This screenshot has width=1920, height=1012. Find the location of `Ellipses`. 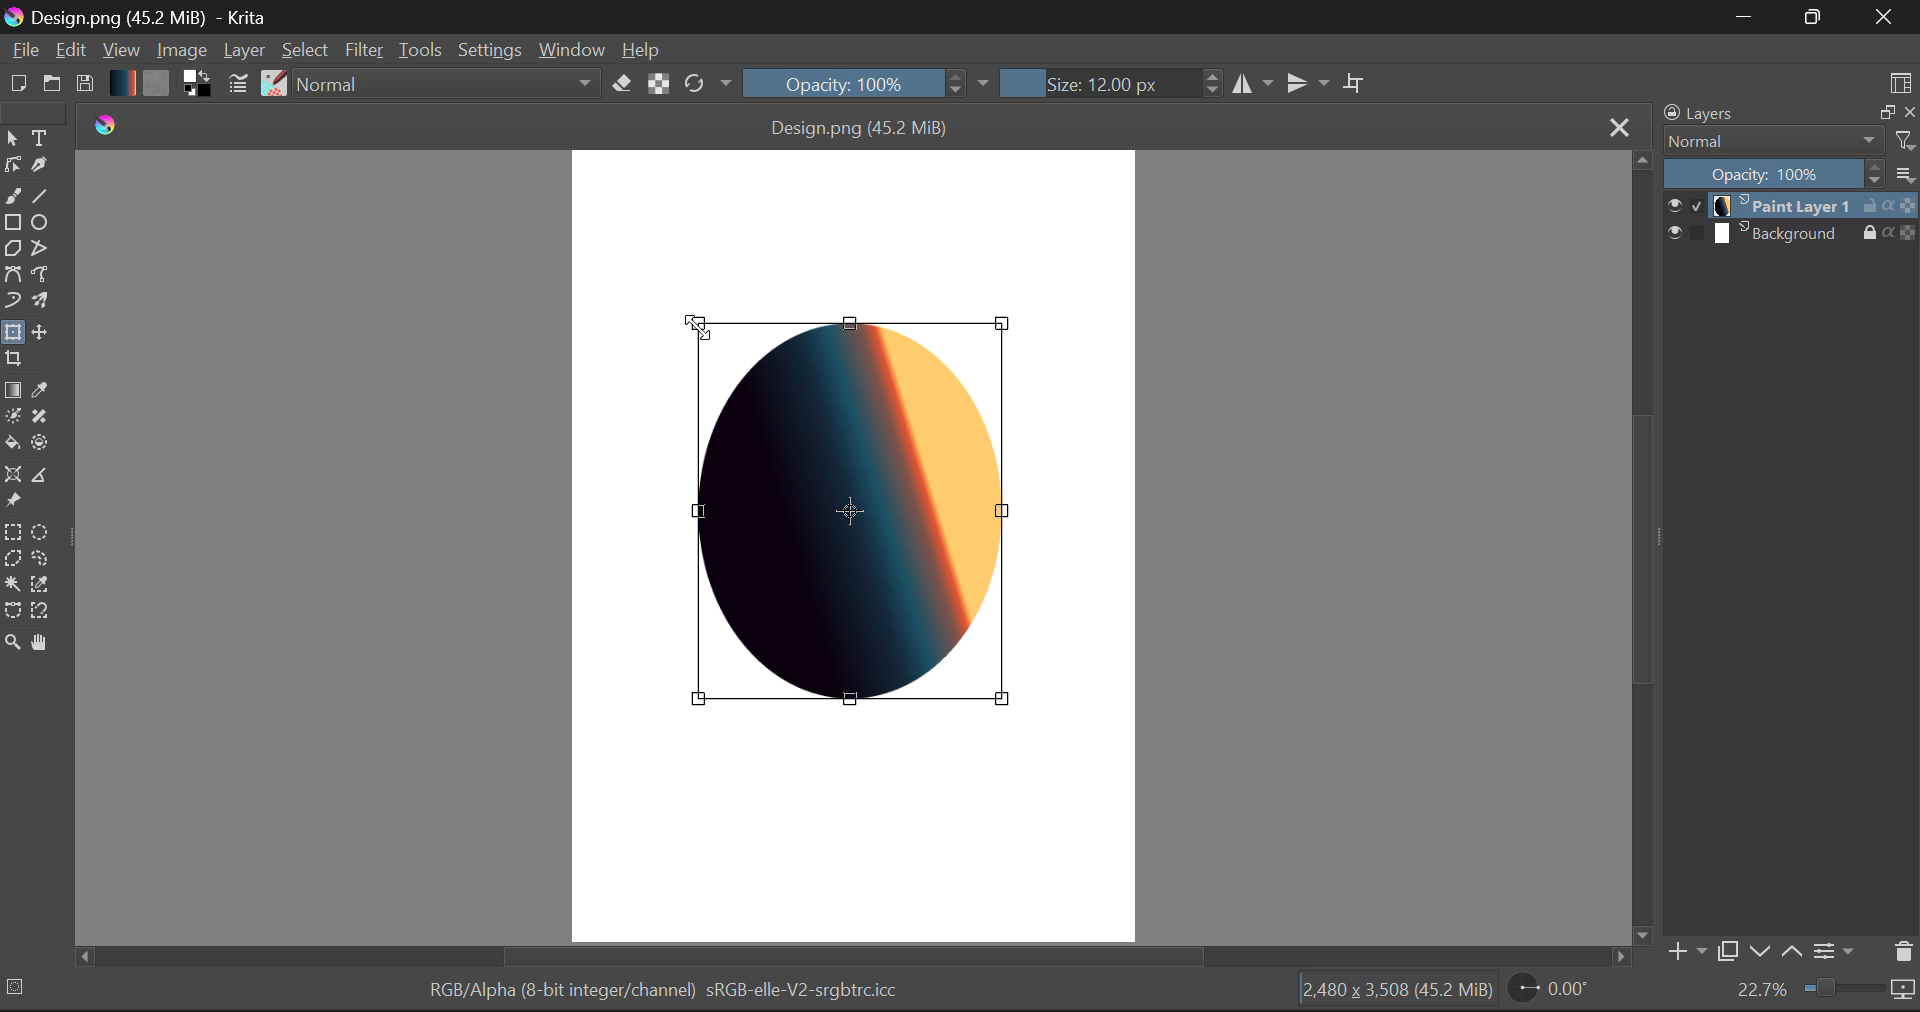

Ellipses is located at coordinates (41, 223).